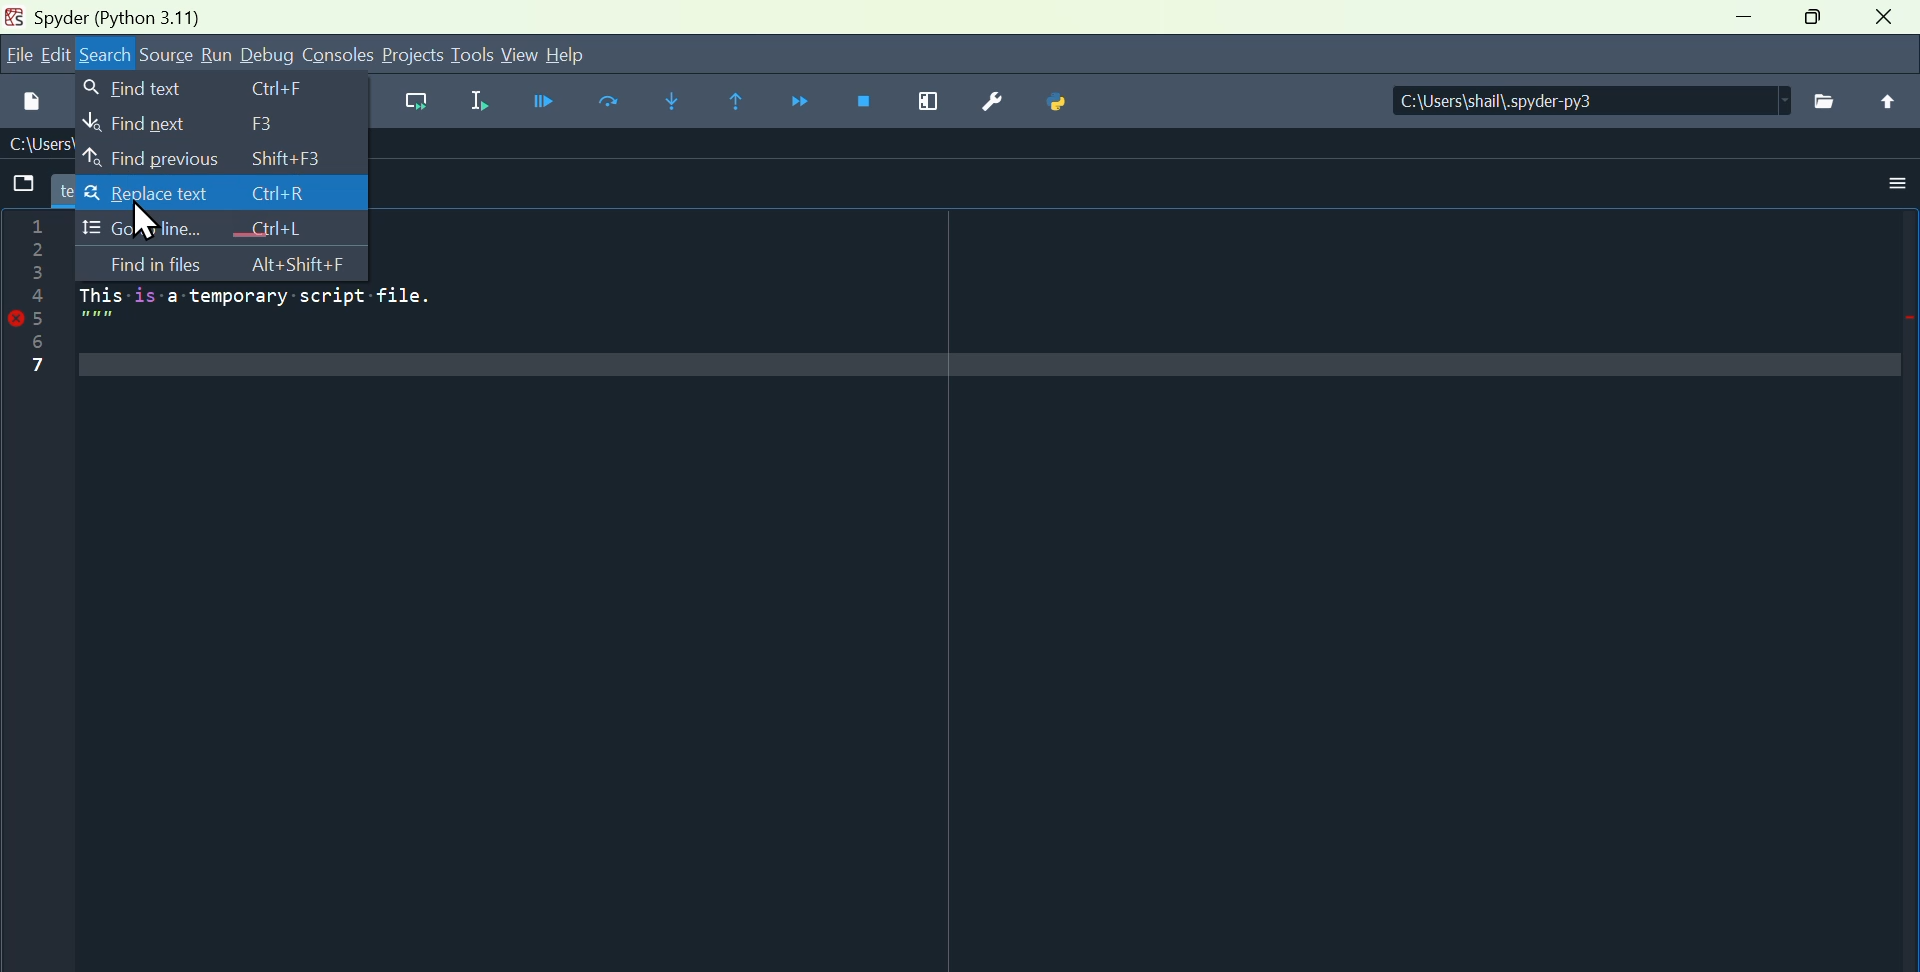  What do you see at coordinates (736, 106) in the screenshot?
I see `Continue execution until same function returns` at bounding box center [736, 106].